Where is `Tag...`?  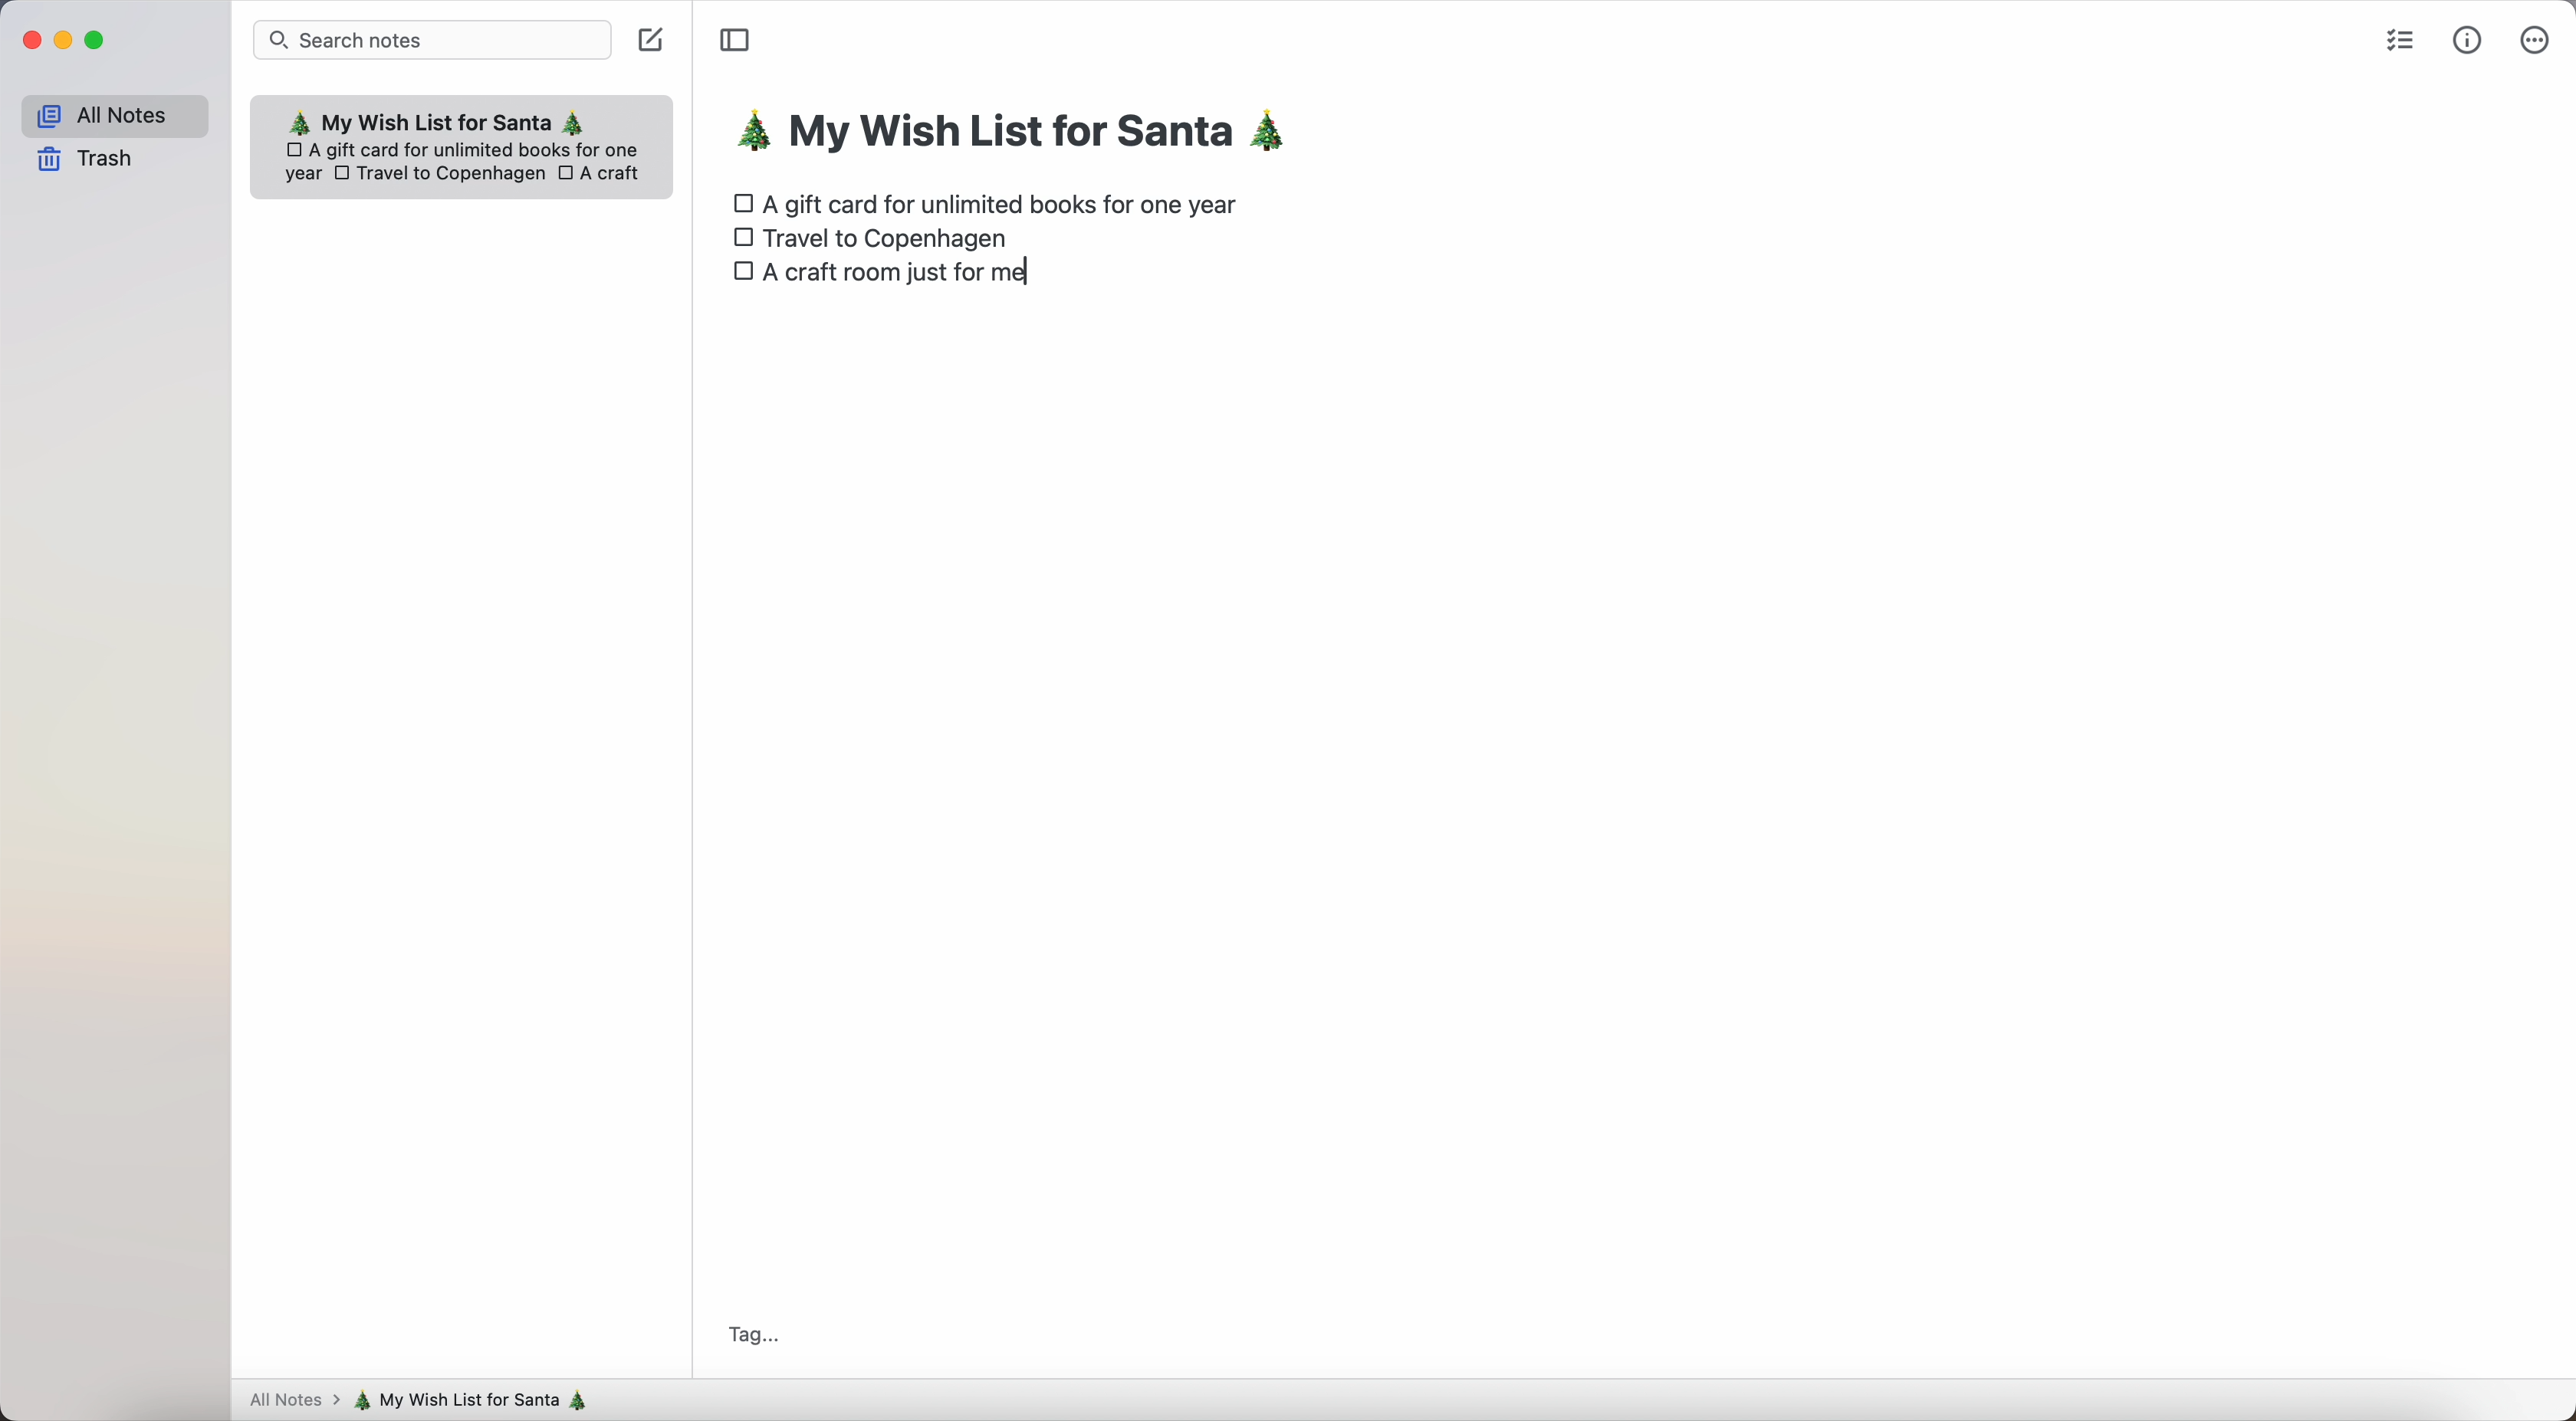
Tag... is located at coordinates (749, 1335).